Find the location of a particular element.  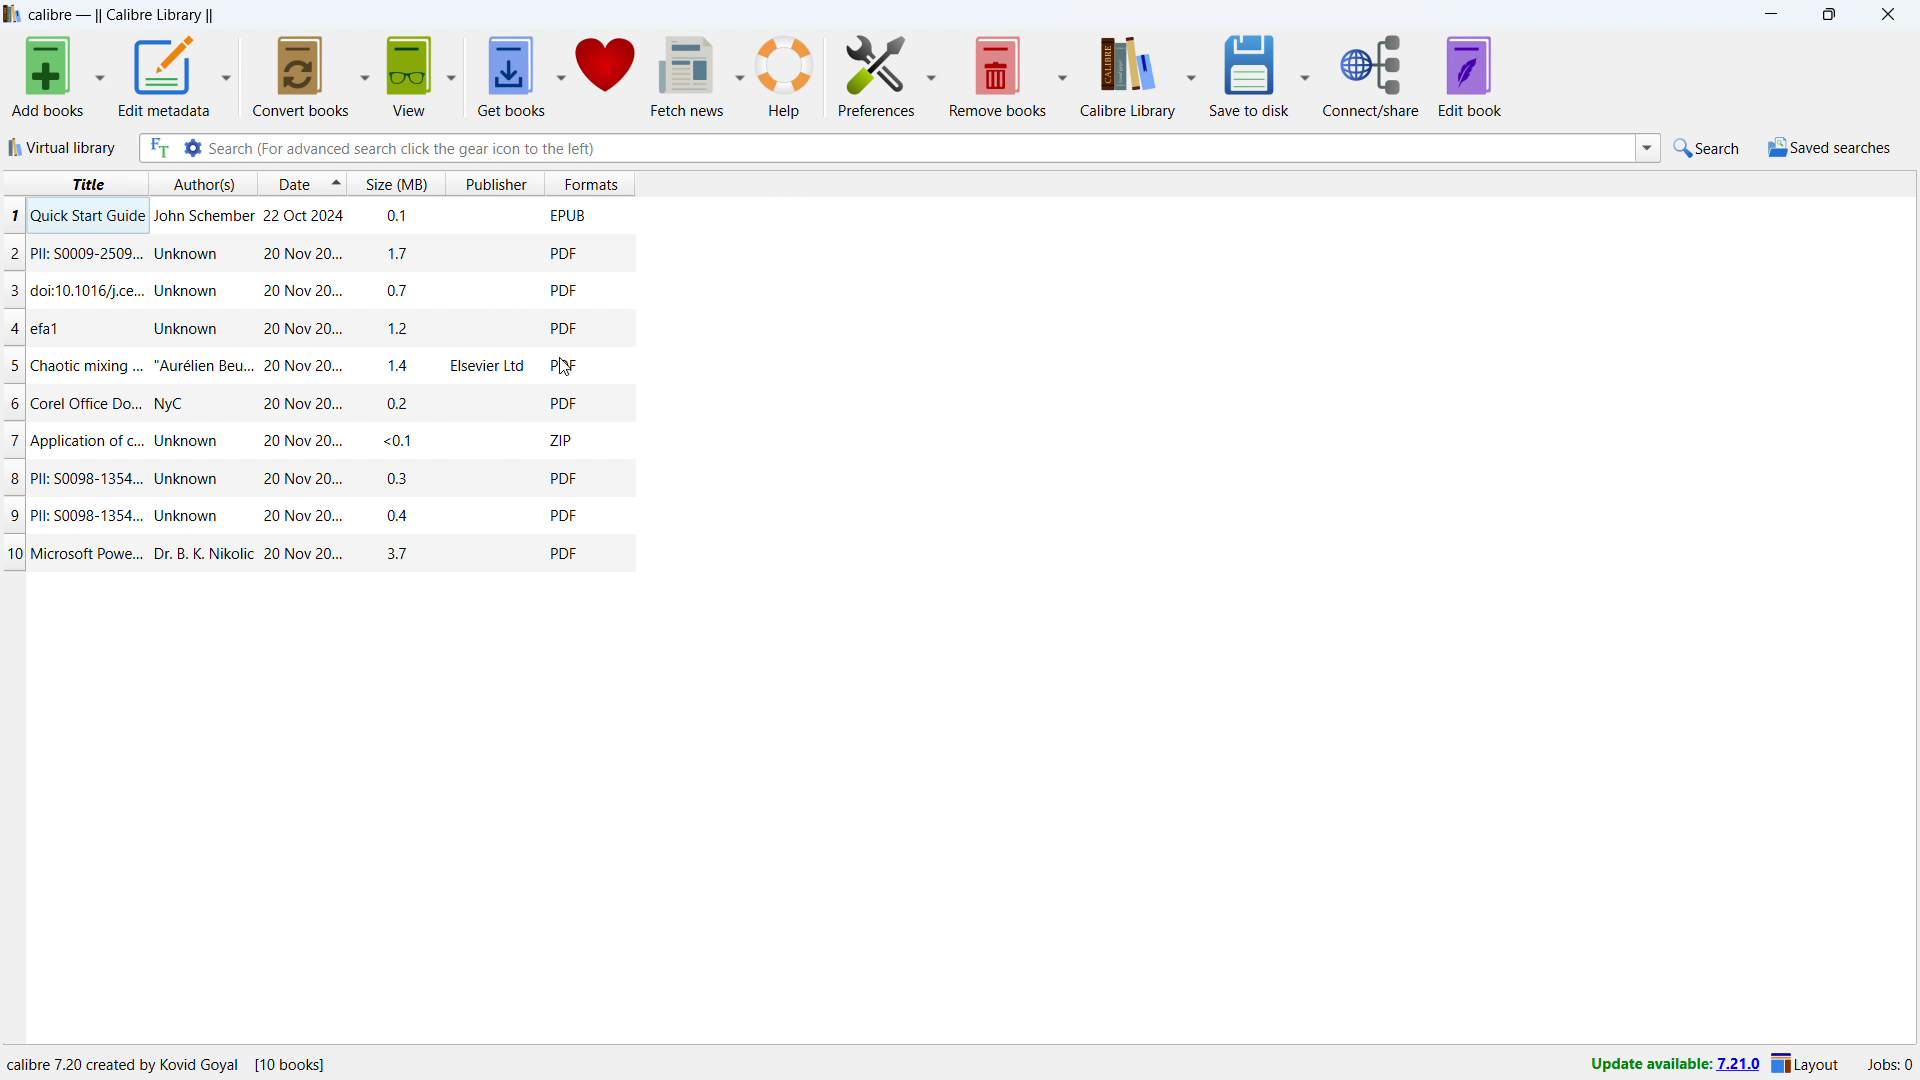

 is located at coordinates (302, 75).